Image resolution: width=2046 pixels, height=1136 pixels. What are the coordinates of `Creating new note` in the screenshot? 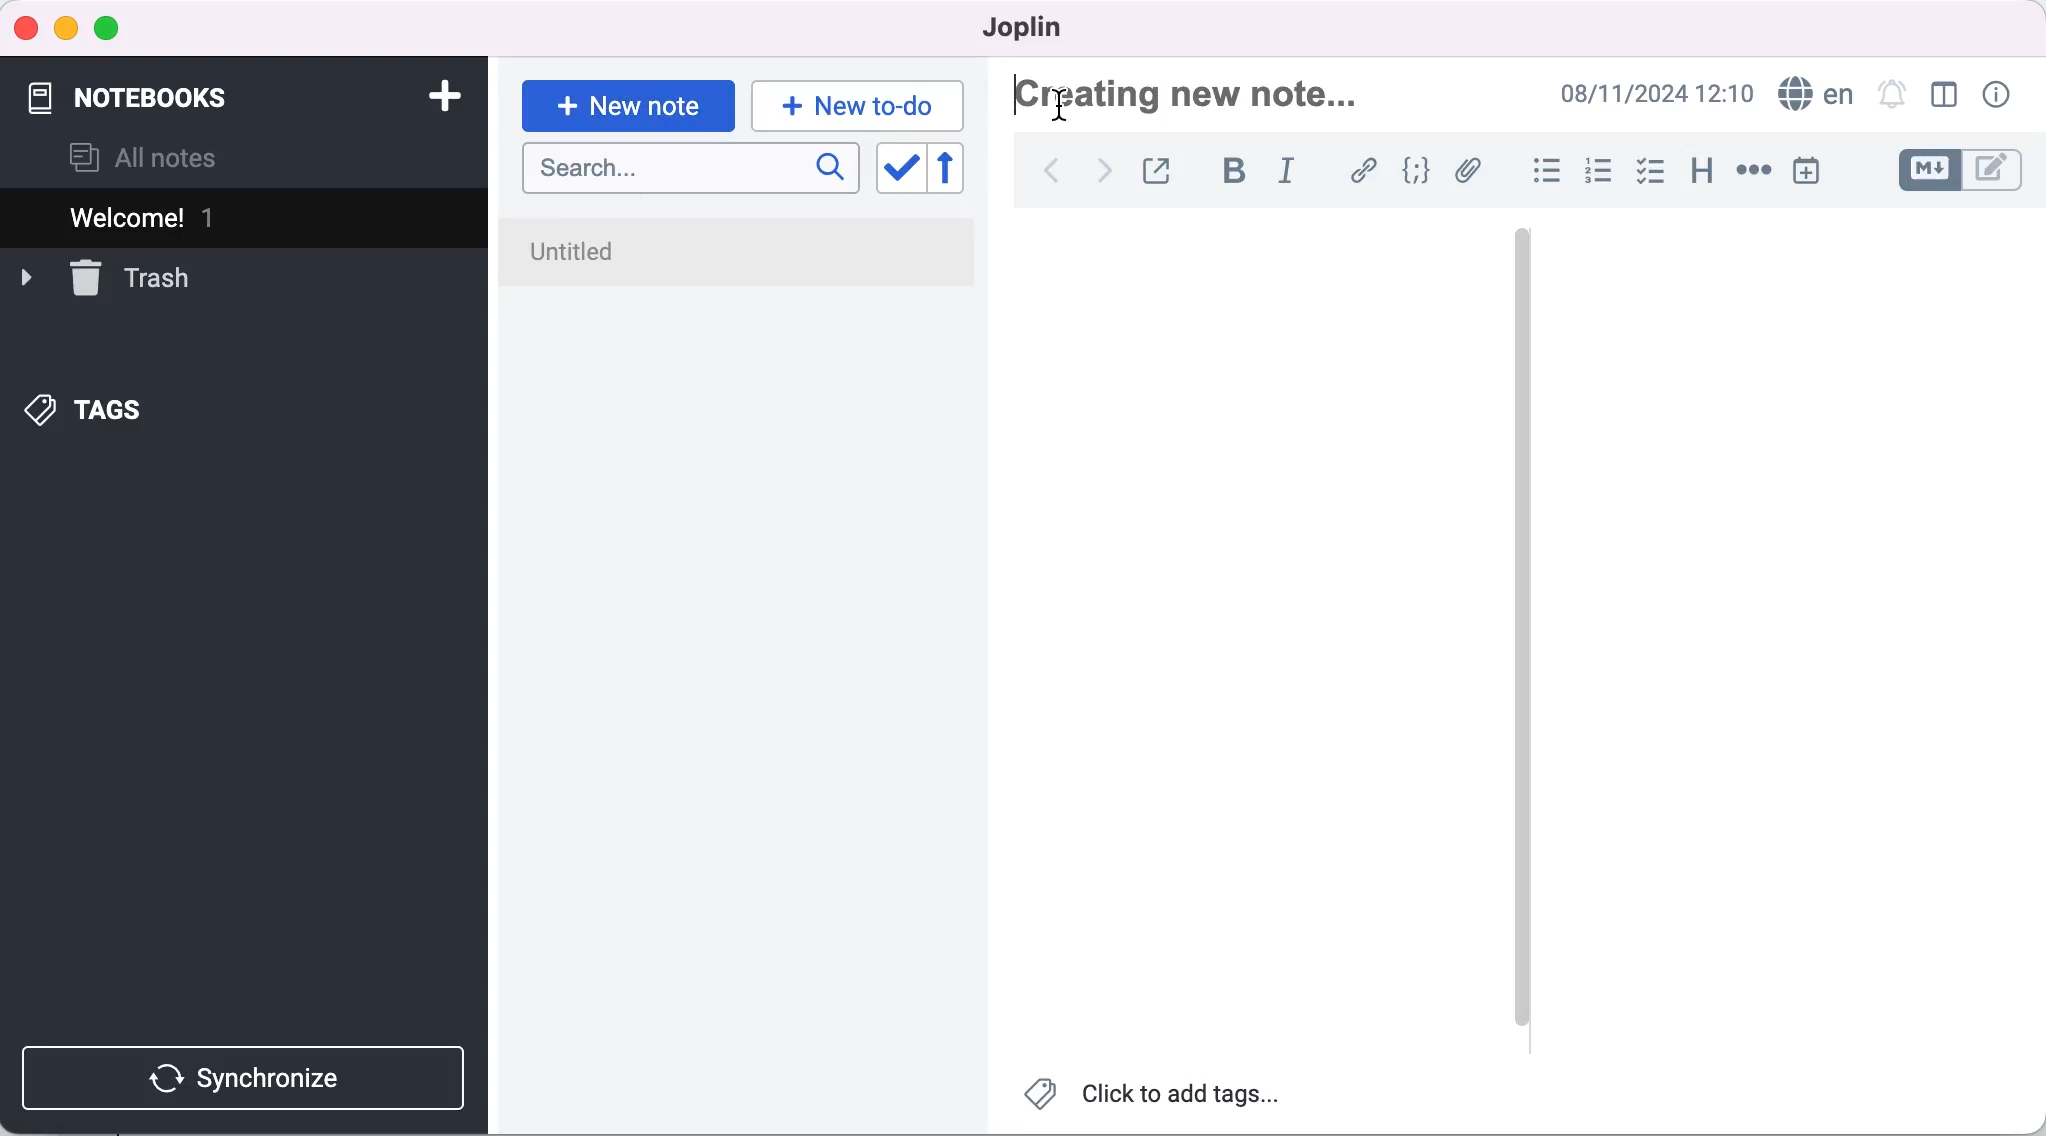 It's located at (1253, 97).